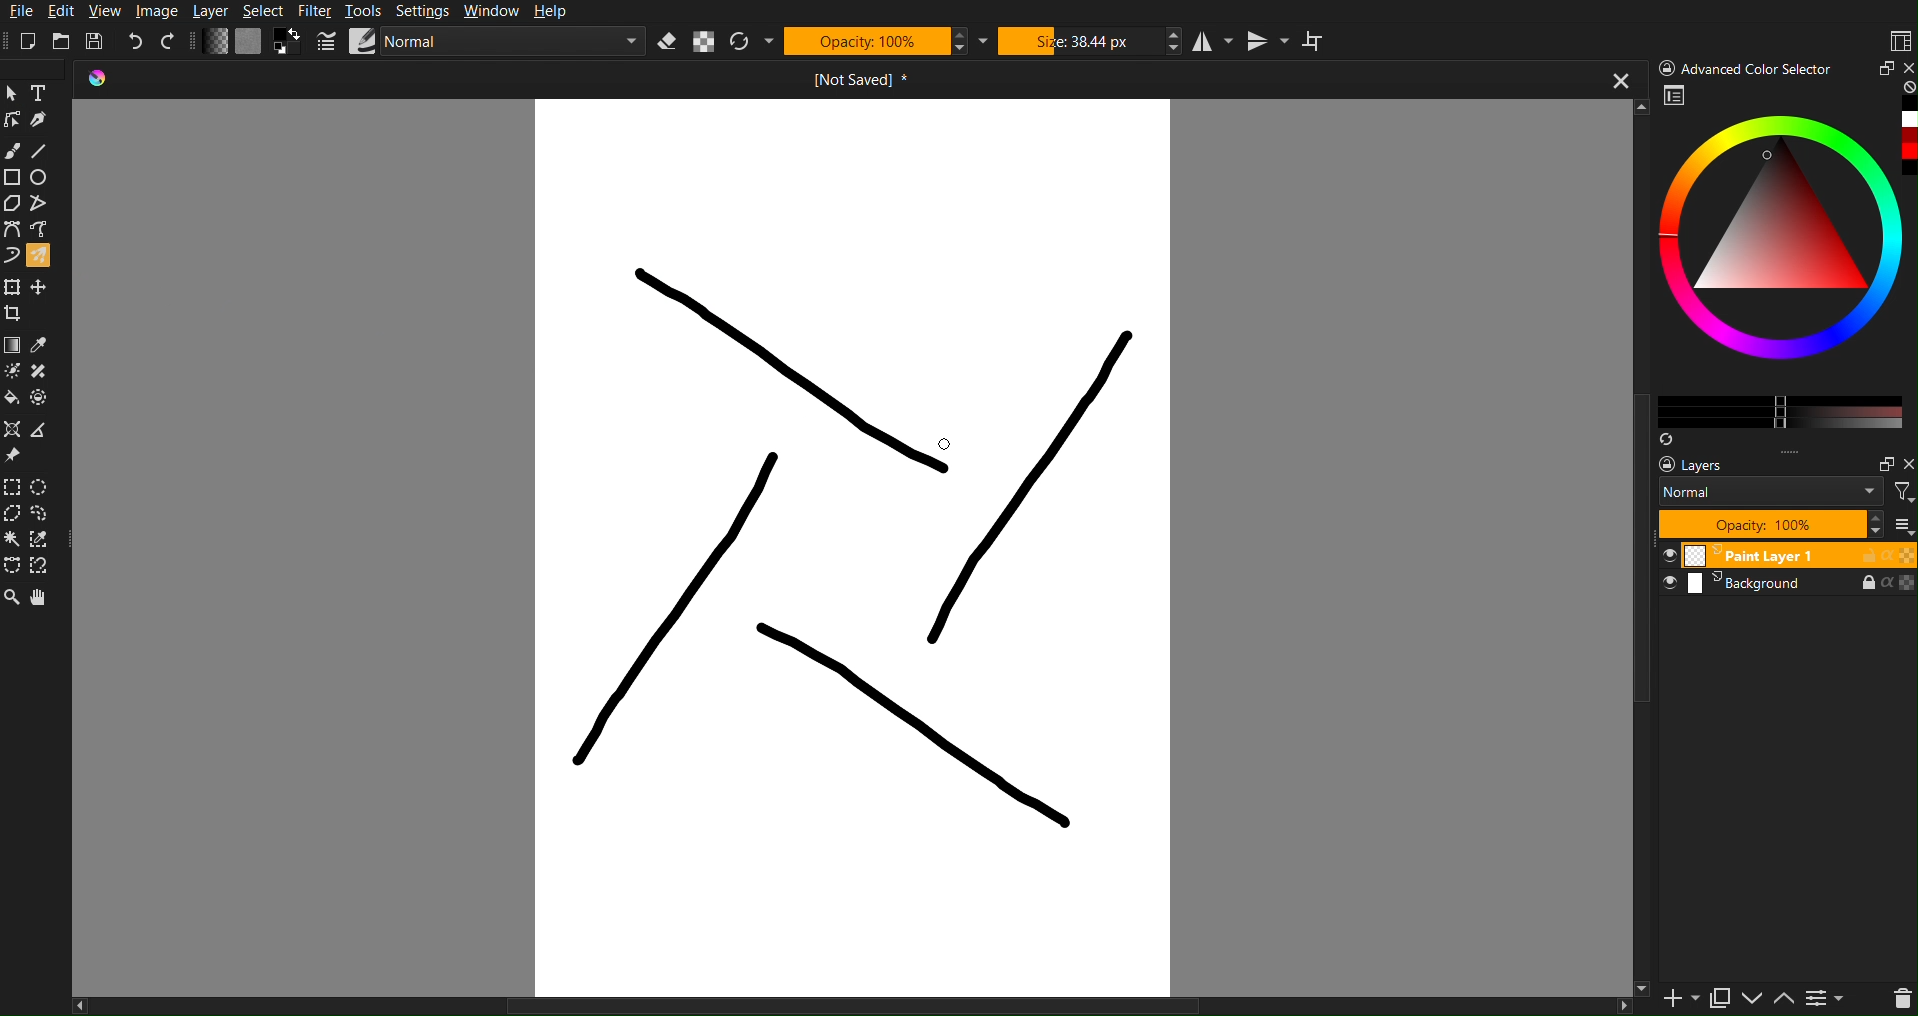  I want to click on Size, so click(1089, 41).